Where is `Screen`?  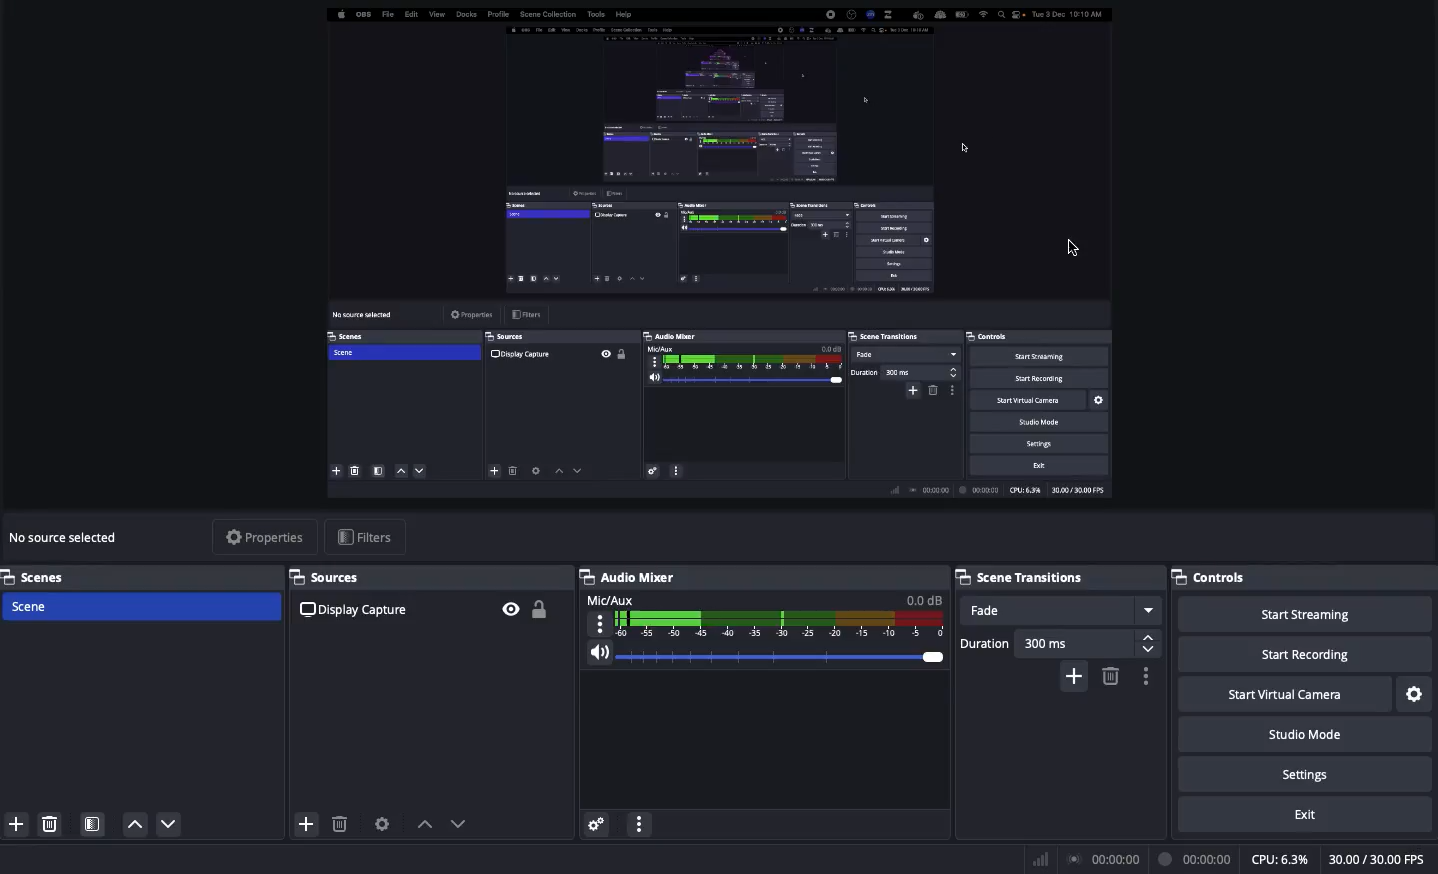
Screen is located at coordinates (722, 257).